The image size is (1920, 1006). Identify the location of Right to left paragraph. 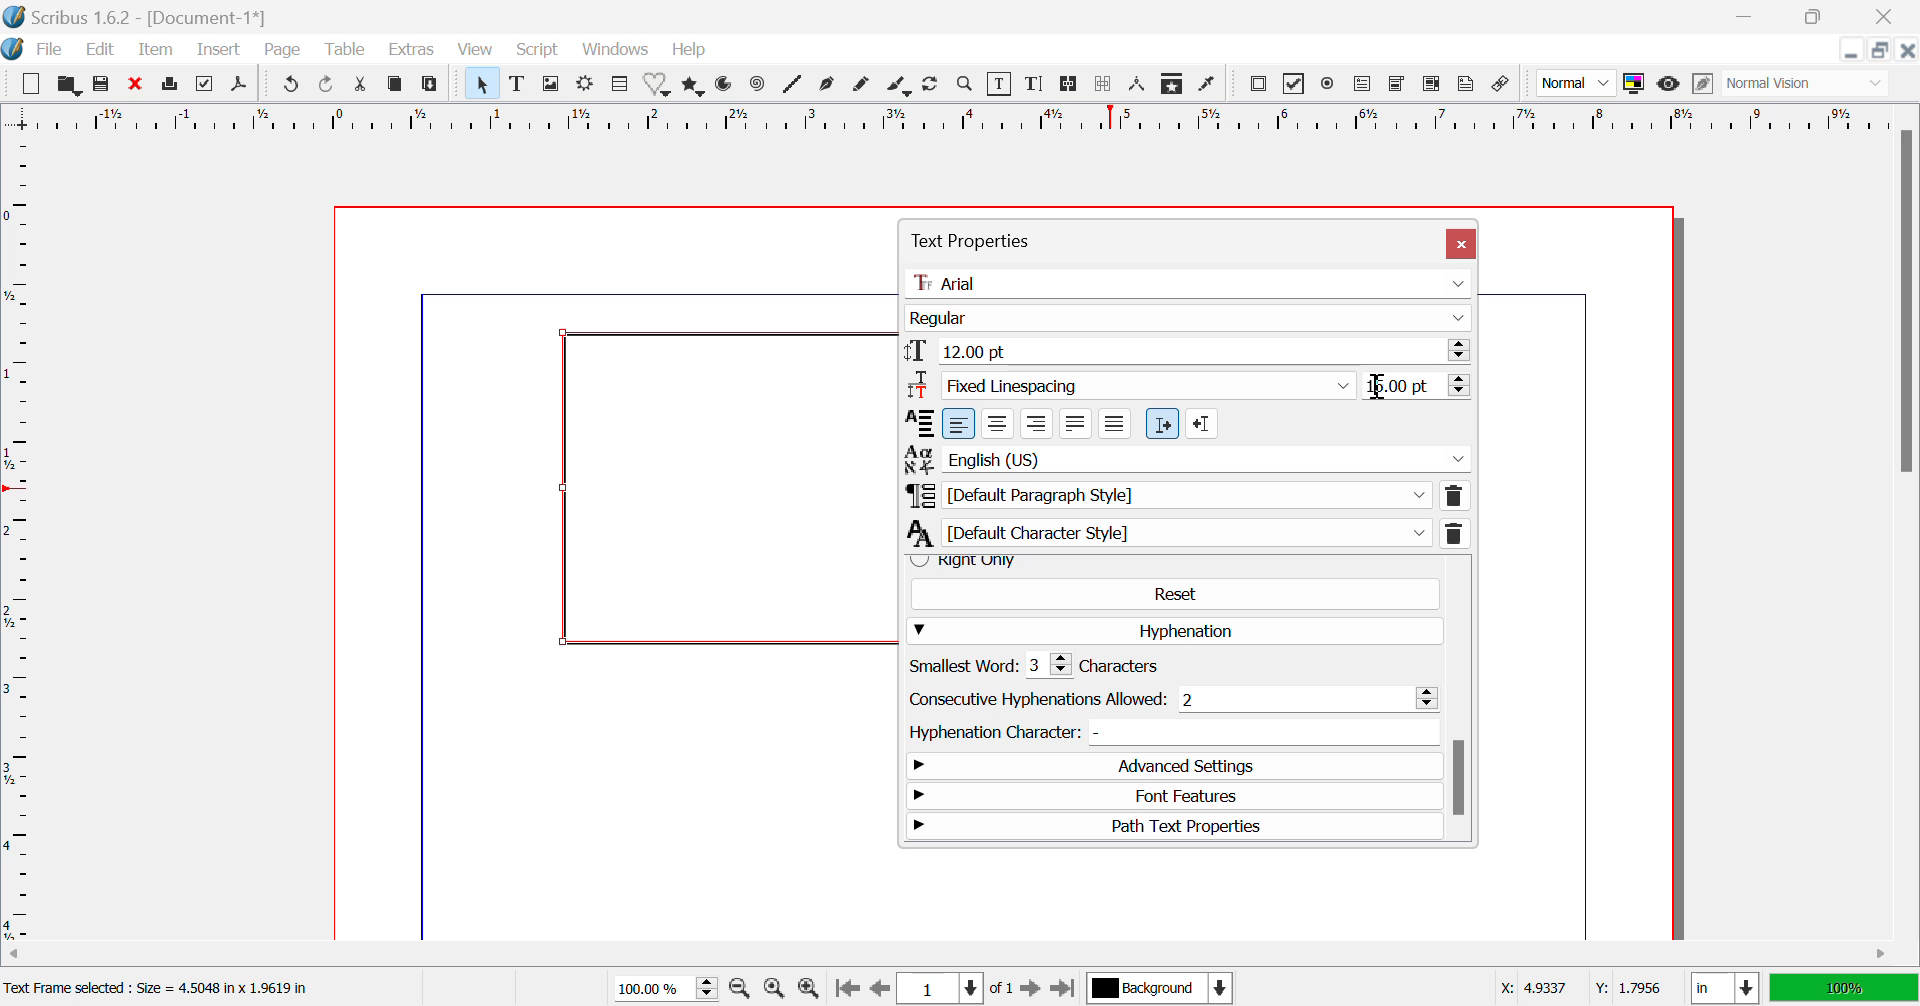
(1202, 423).